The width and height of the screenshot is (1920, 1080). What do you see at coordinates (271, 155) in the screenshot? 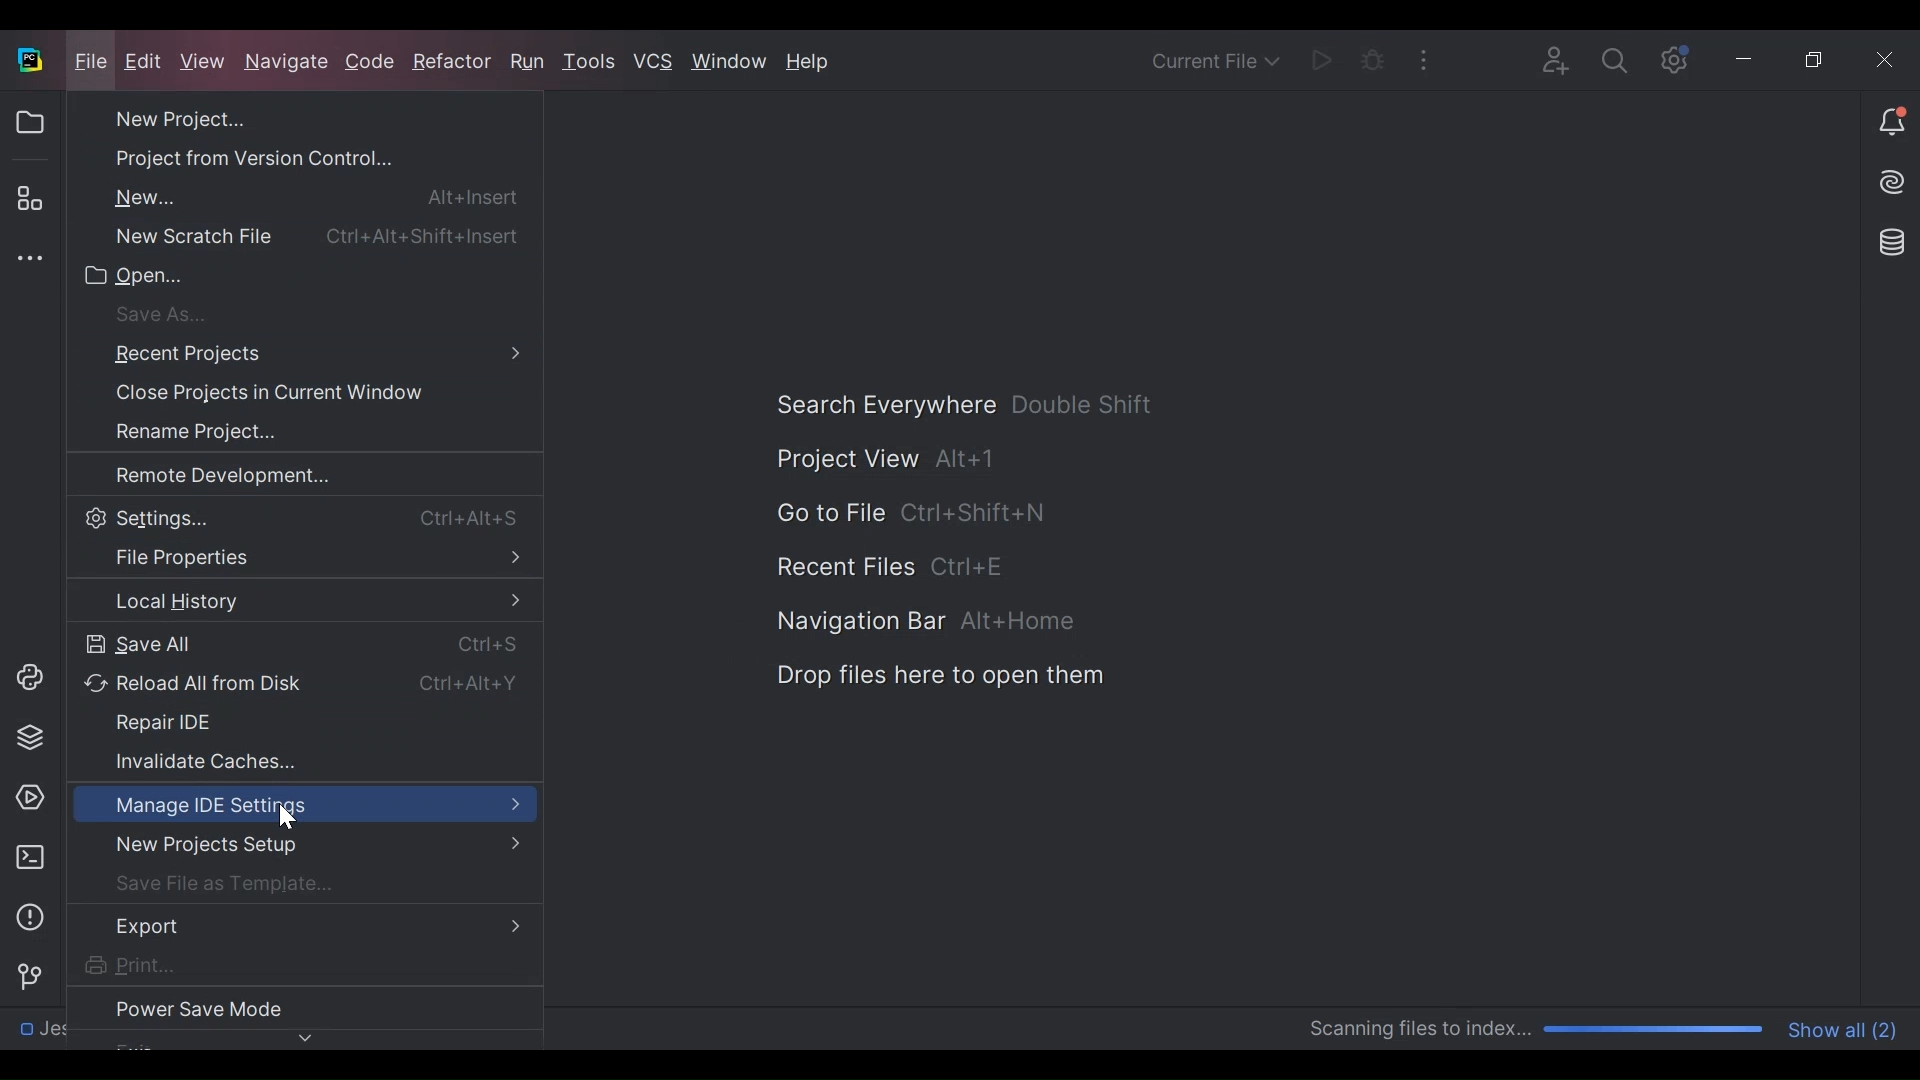
I see `Project from Version Control` at bounding box center [271, 155].